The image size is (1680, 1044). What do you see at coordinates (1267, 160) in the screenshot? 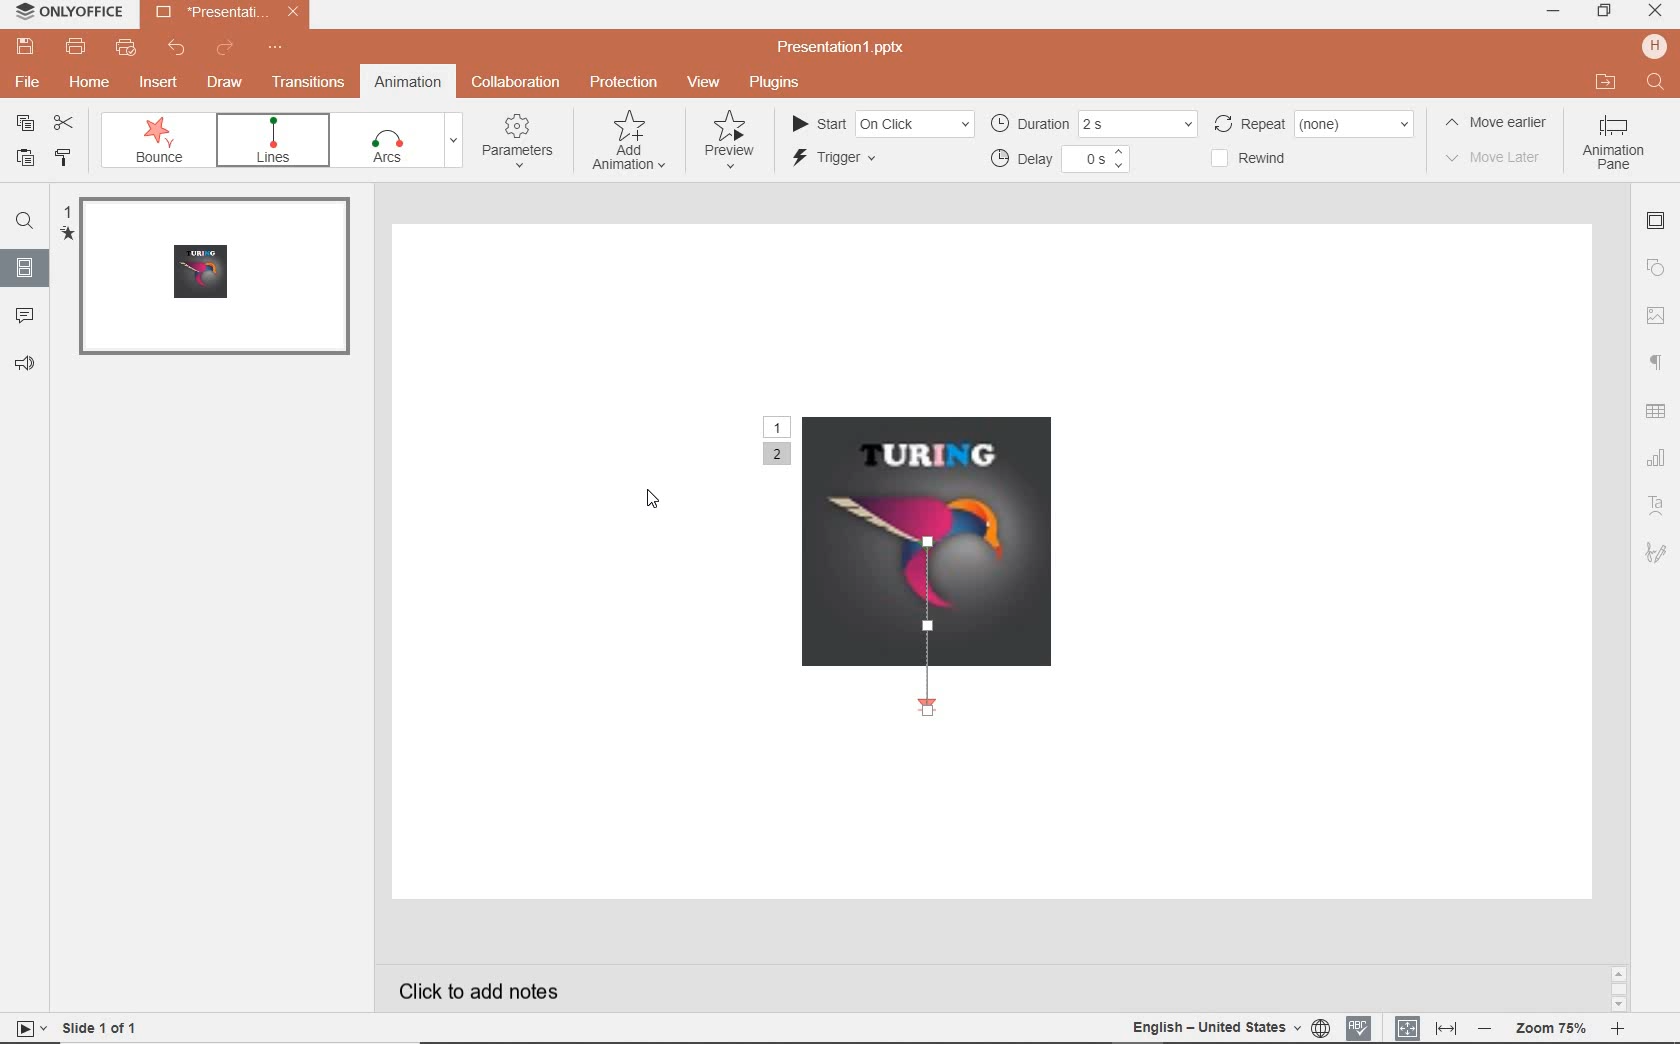
I see `rewind` at bounding box center [1267, 160].